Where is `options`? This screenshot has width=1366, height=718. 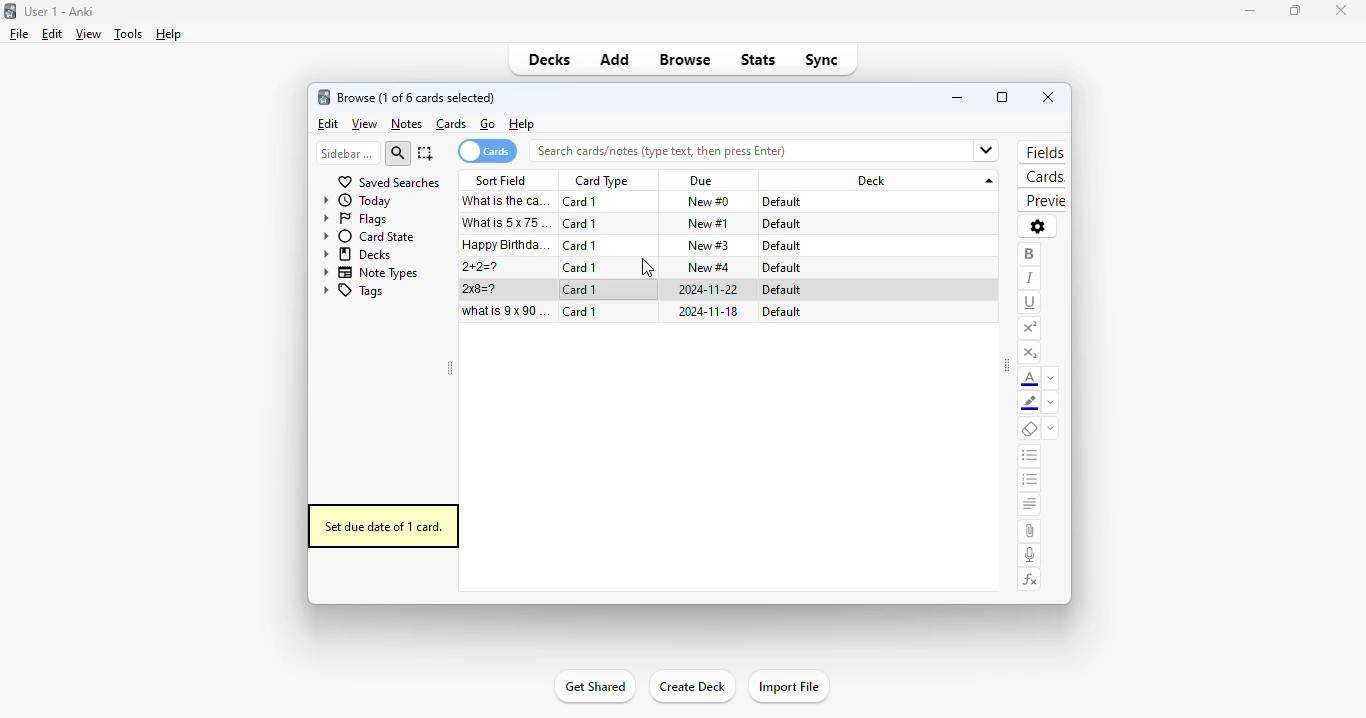 options is located at coordinates (1037, 226).